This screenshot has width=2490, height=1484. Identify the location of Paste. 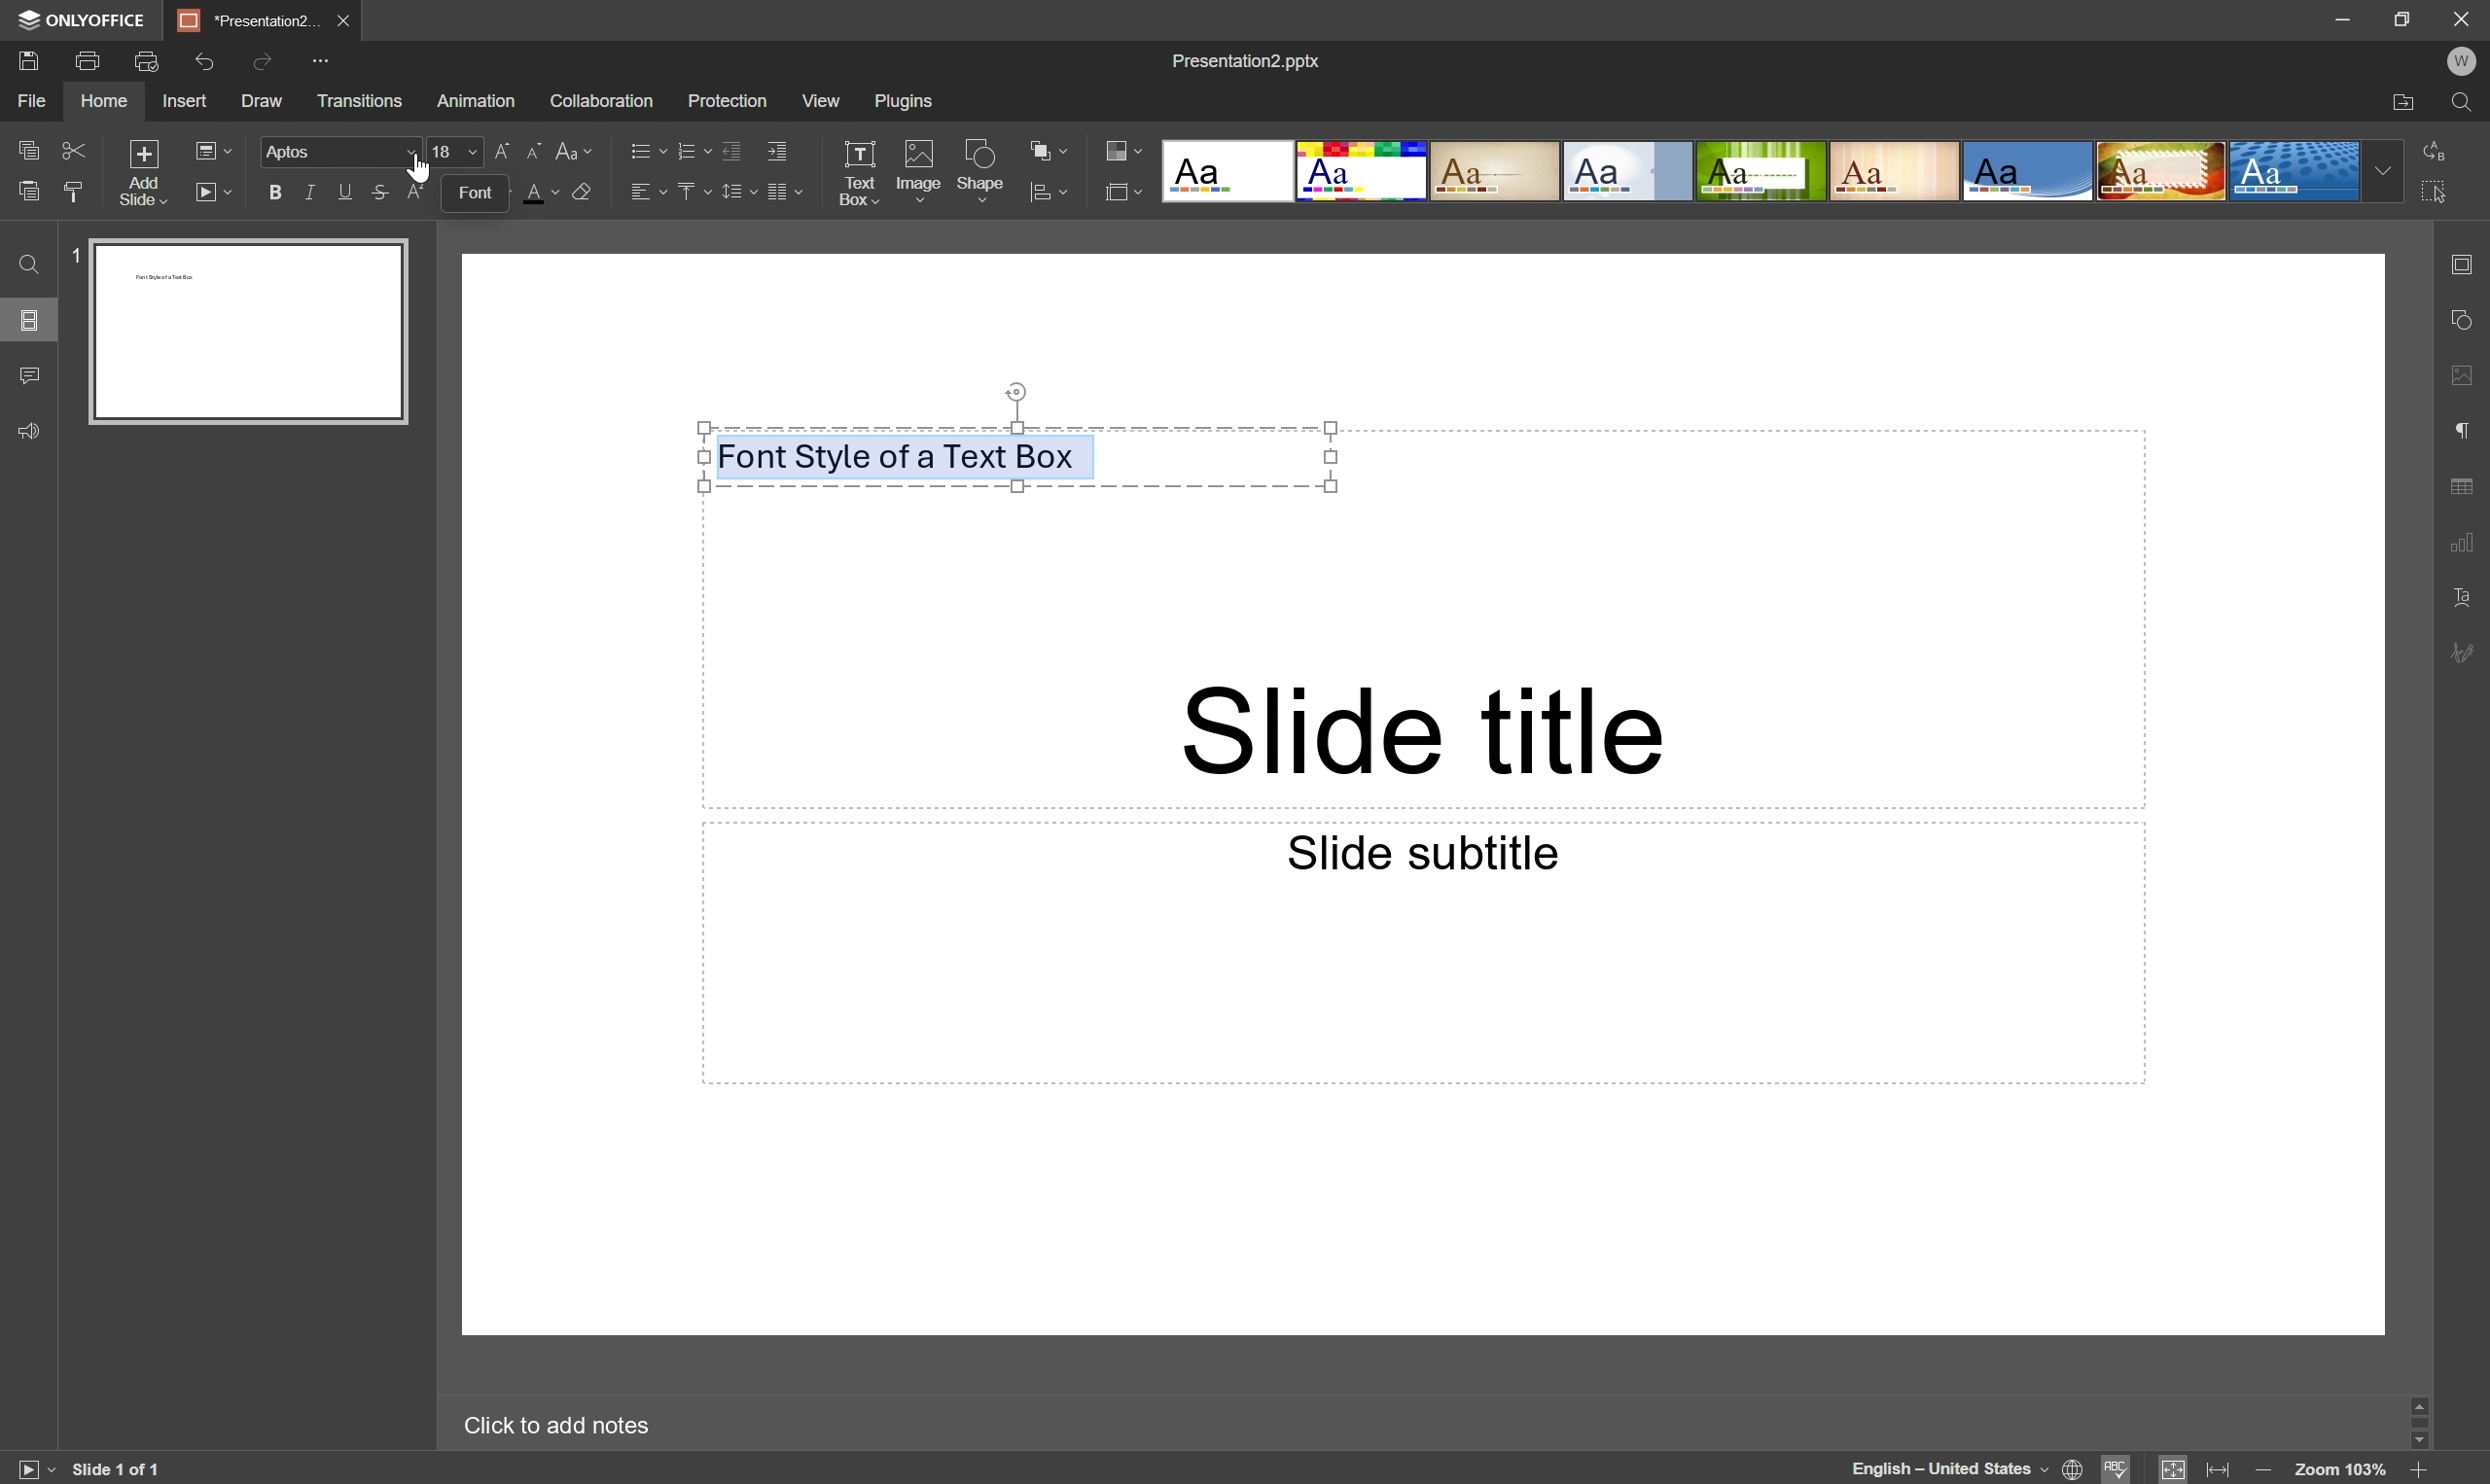
(28, 190).